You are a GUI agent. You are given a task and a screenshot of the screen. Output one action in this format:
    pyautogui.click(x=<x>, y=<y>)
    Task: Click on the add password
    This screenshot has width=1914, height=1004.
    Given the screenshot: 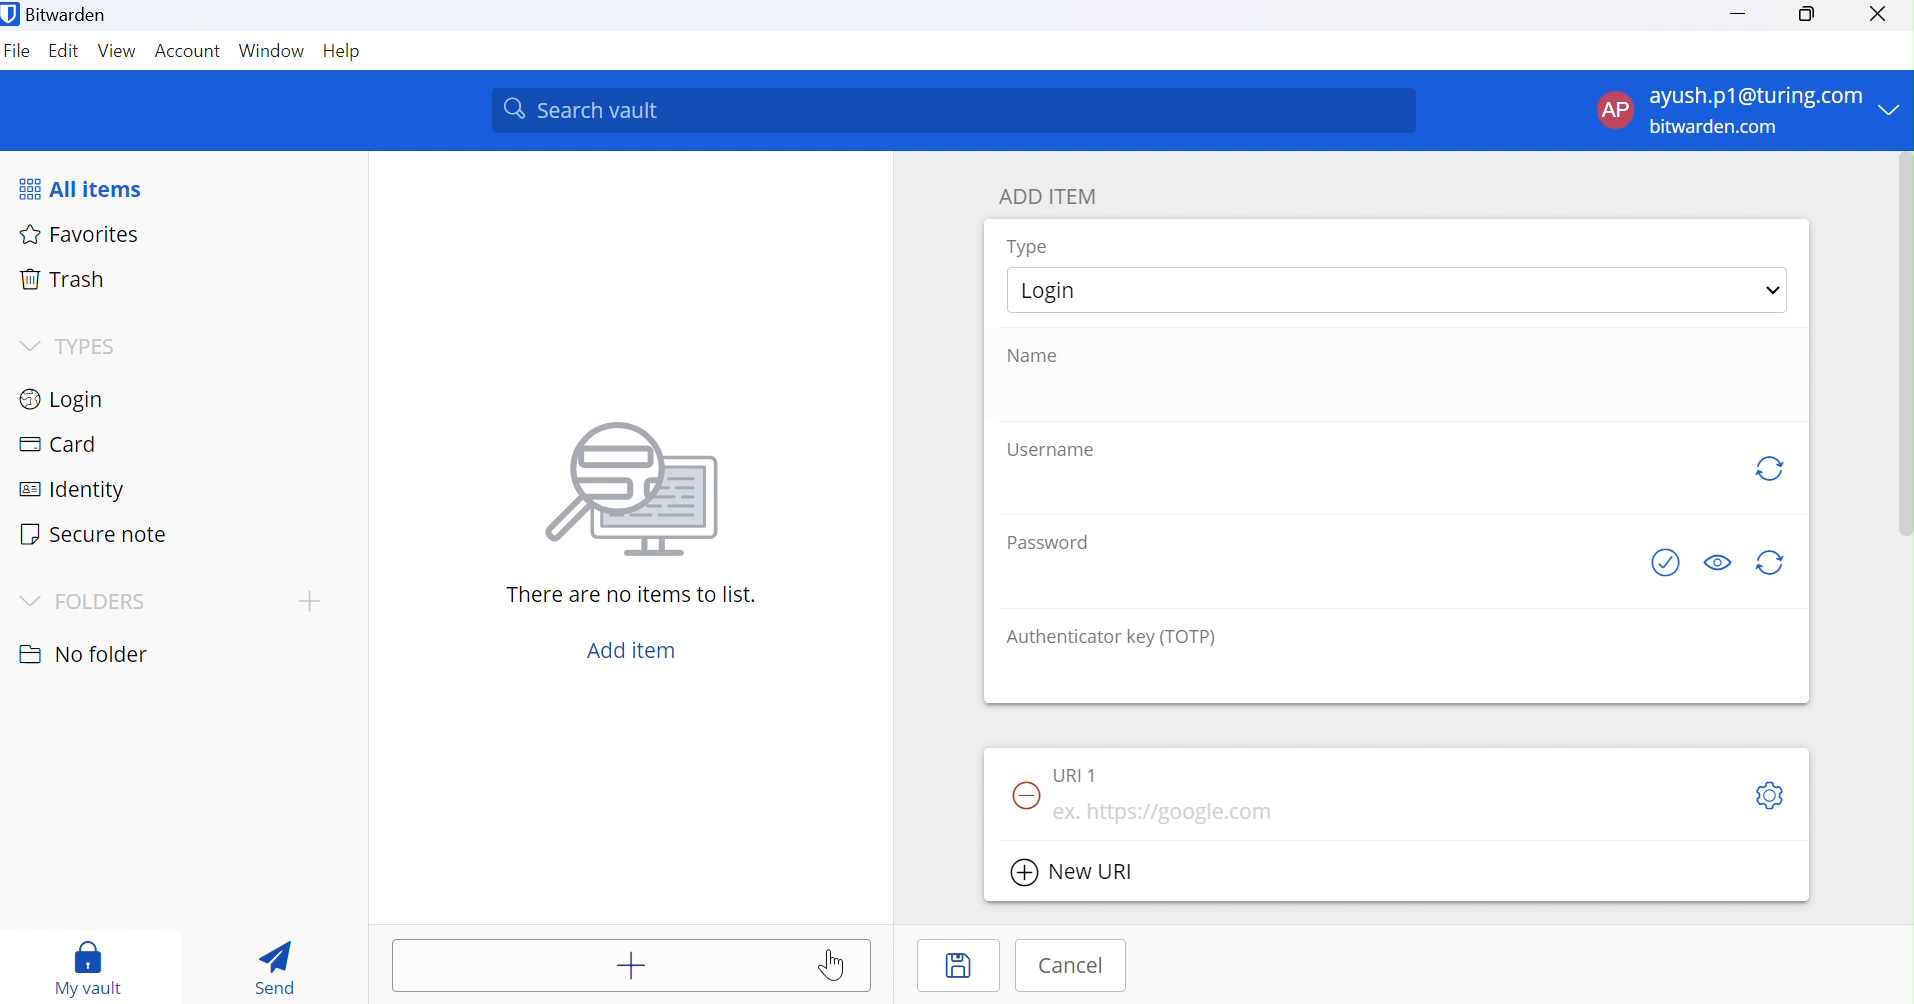 What is the action you would take?
    pyautogui.click(x=1314, y=580)
    